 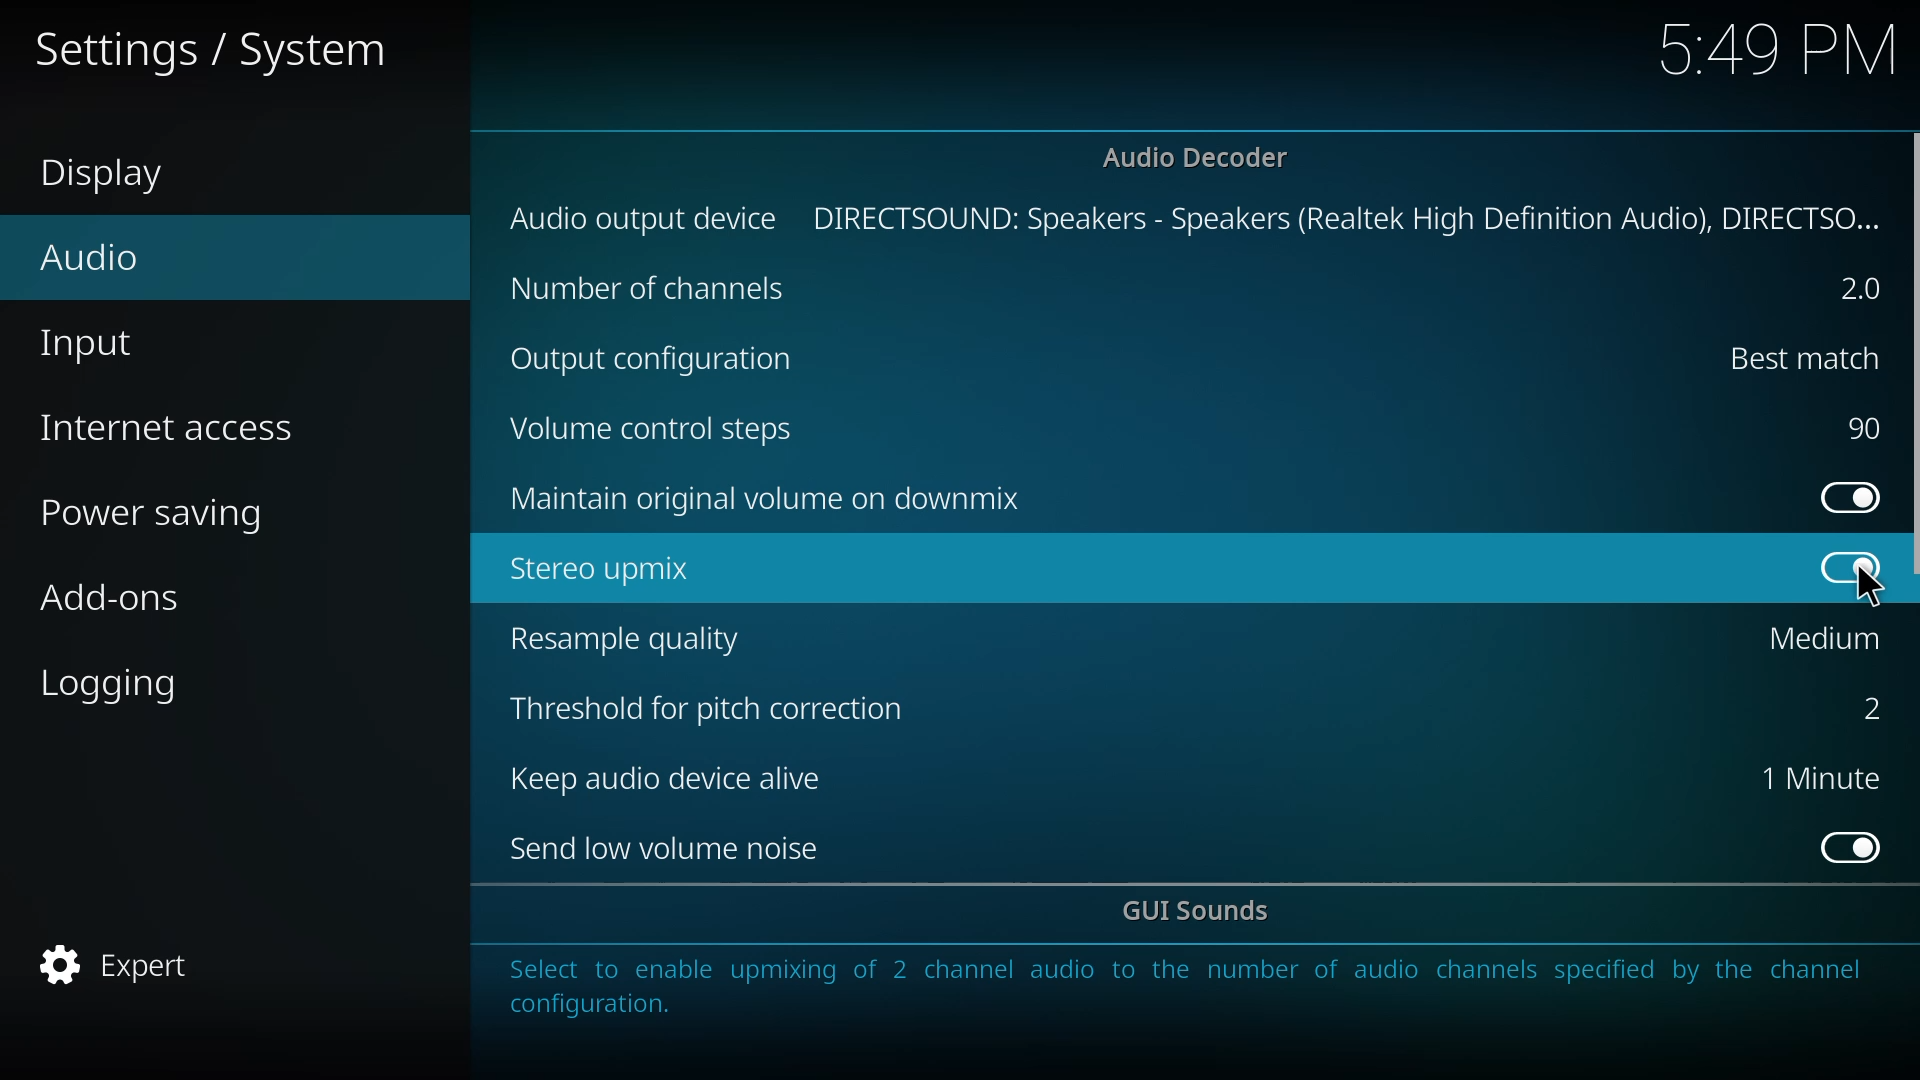 What do you see at coordinates (115, 599) in the screenshot?
I see `add-ons` at bounding box center [115, 599].